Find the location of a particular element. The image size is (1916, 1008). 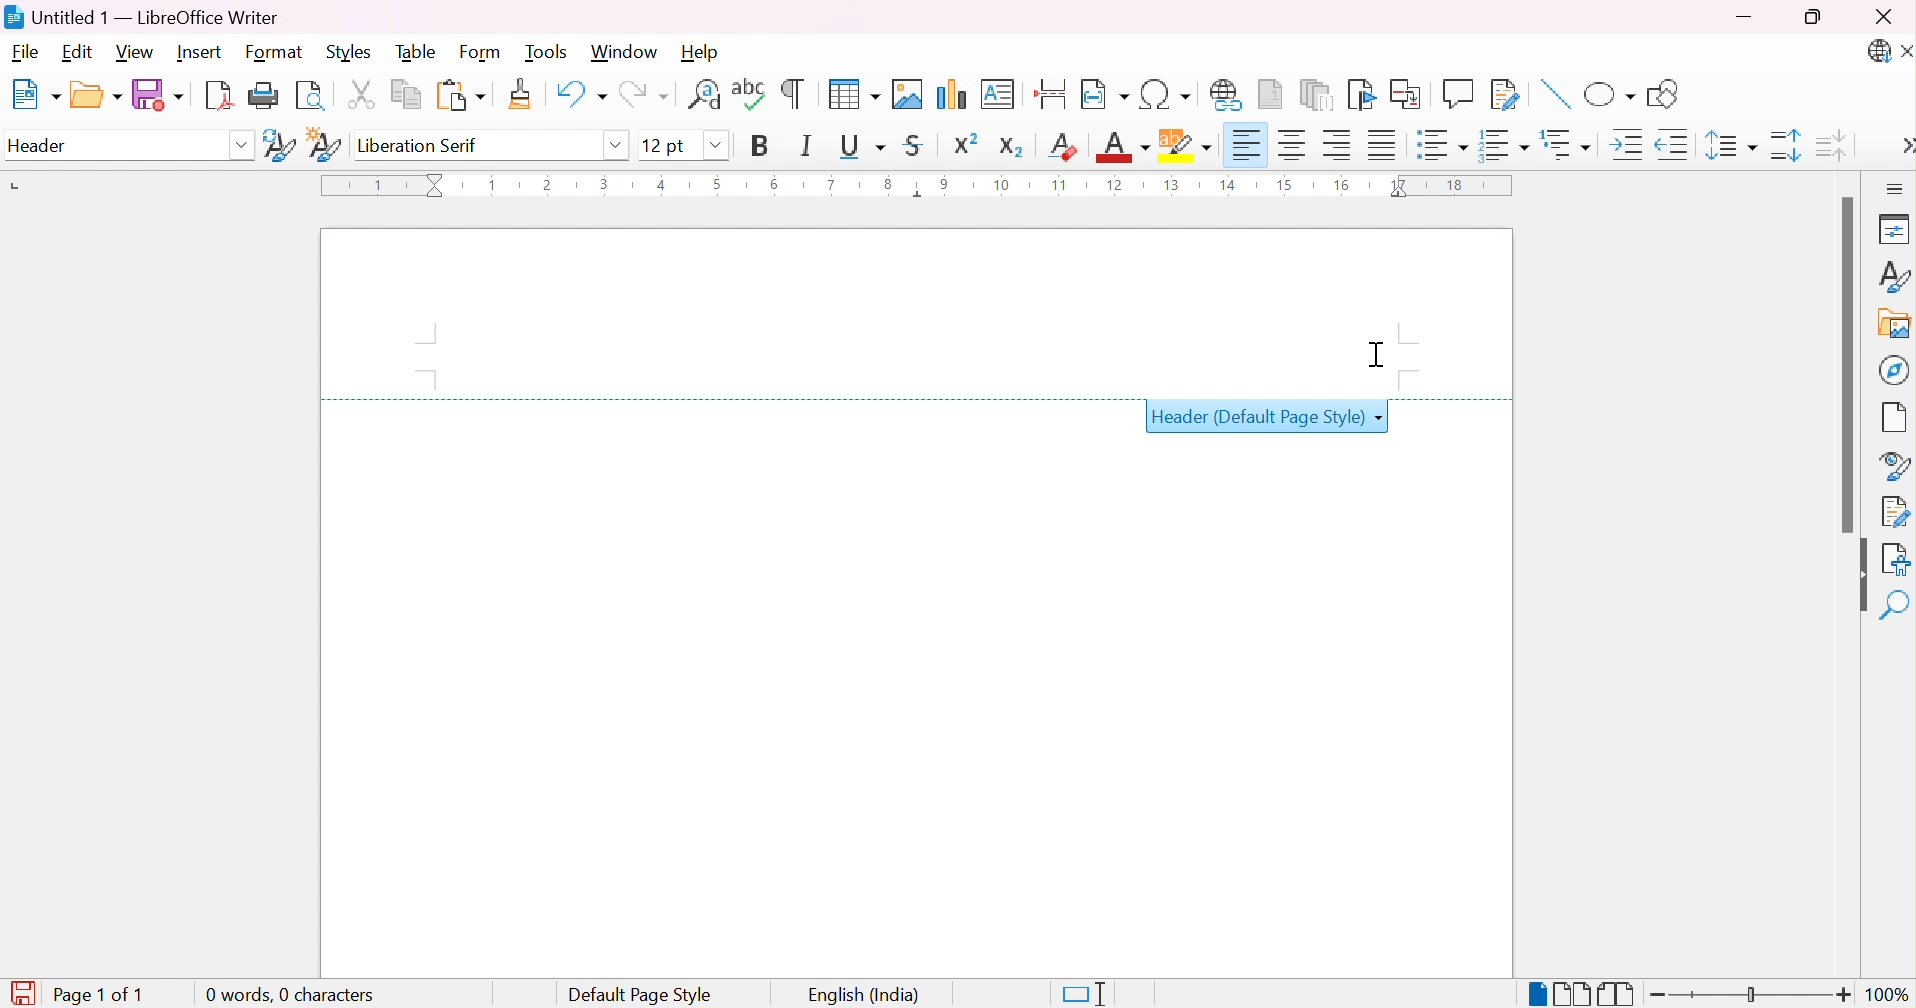

Open is located at coordinates (98, 96).